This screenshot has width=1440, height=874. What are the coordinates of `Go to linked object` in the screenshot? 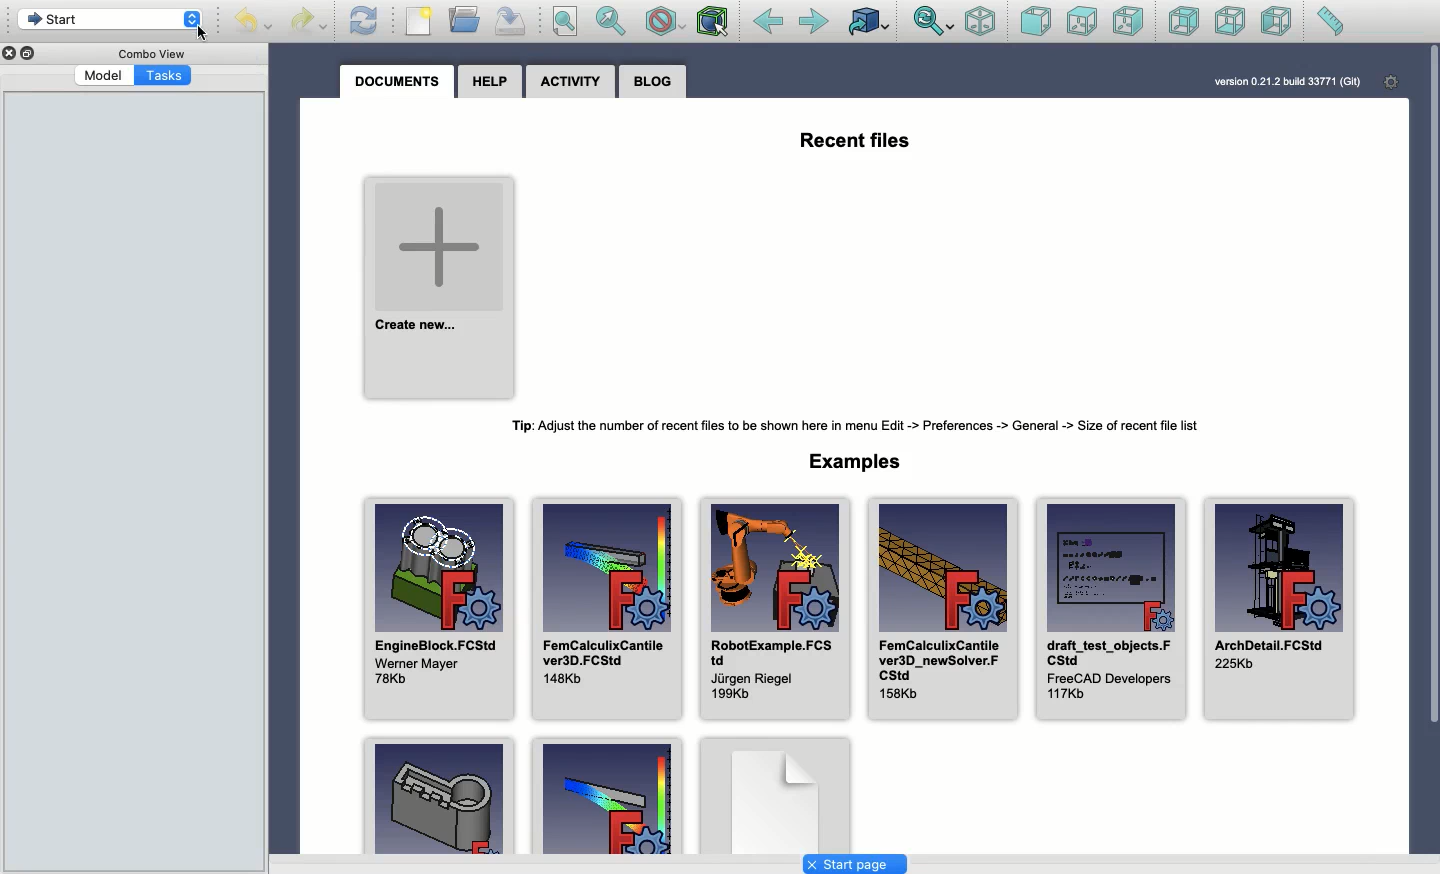 It's located at (869, 23).